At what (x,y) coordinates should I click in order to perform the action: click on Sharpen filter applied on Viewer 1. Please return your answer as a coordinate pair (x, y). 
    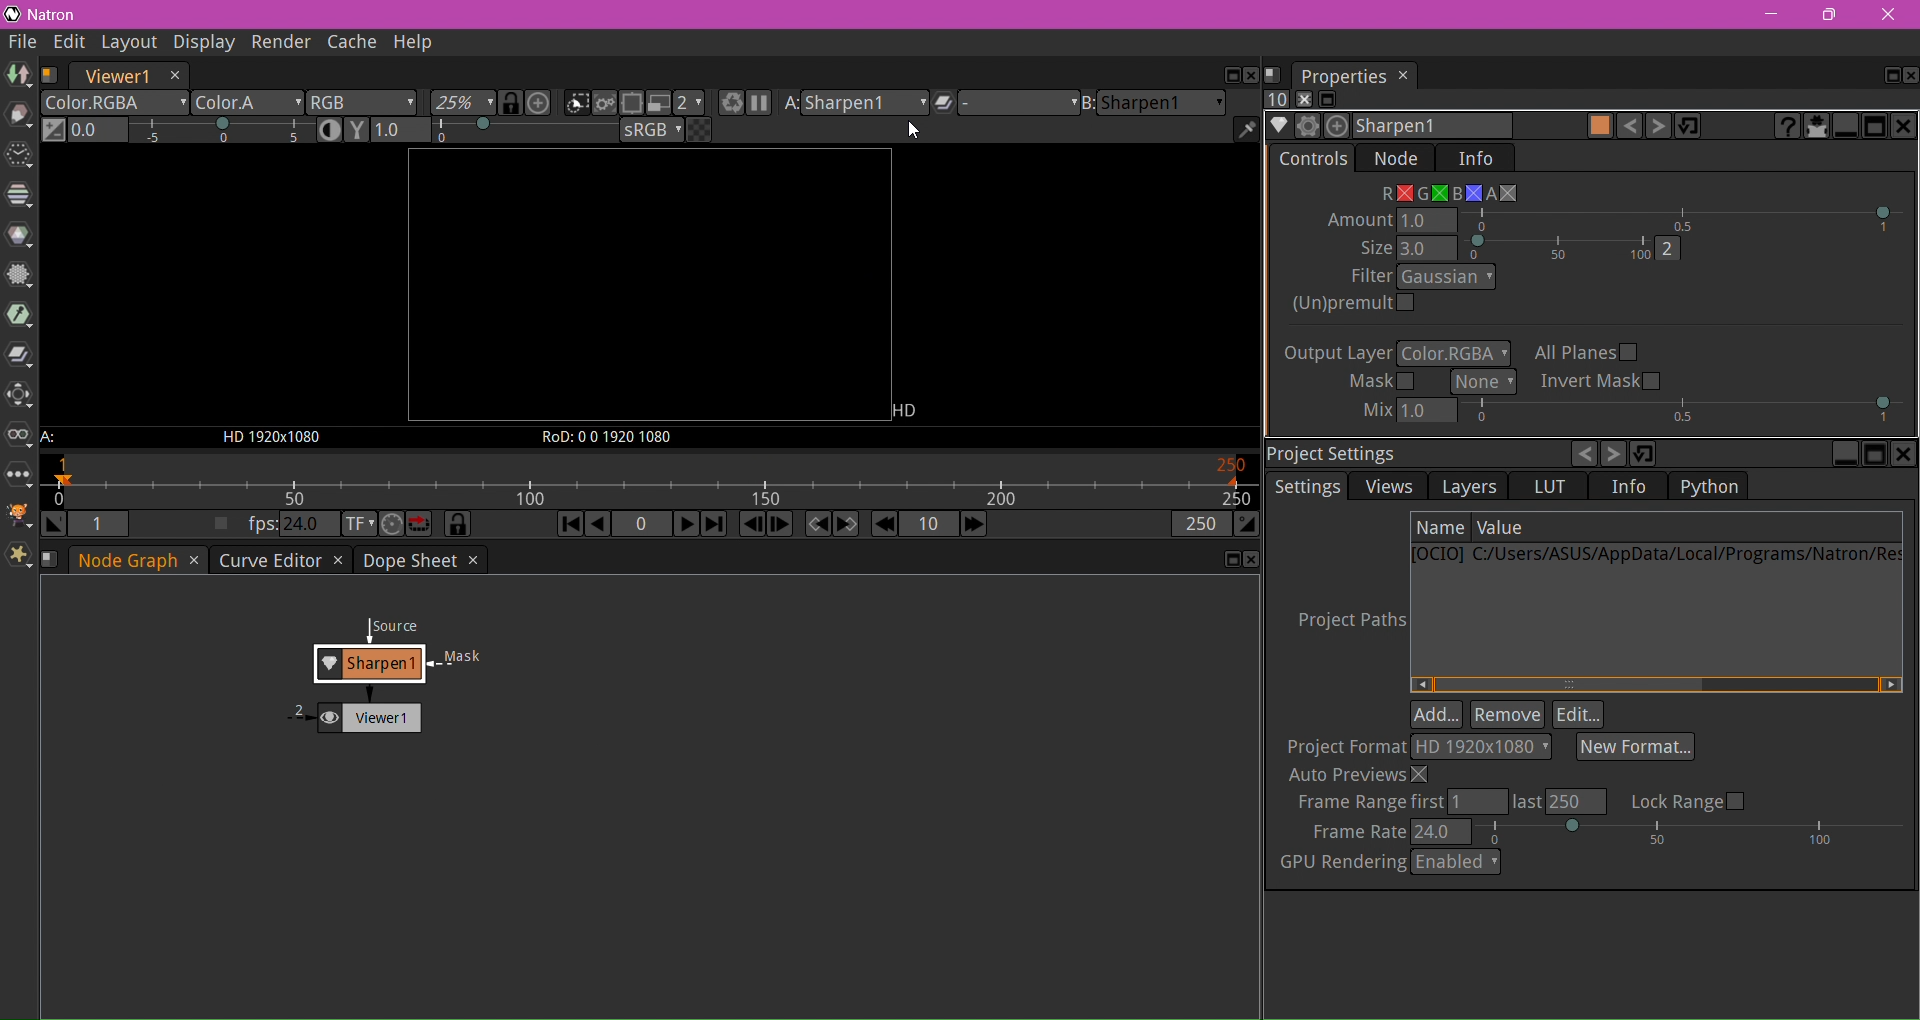
    Looking at the image, I should click on (393, 646).